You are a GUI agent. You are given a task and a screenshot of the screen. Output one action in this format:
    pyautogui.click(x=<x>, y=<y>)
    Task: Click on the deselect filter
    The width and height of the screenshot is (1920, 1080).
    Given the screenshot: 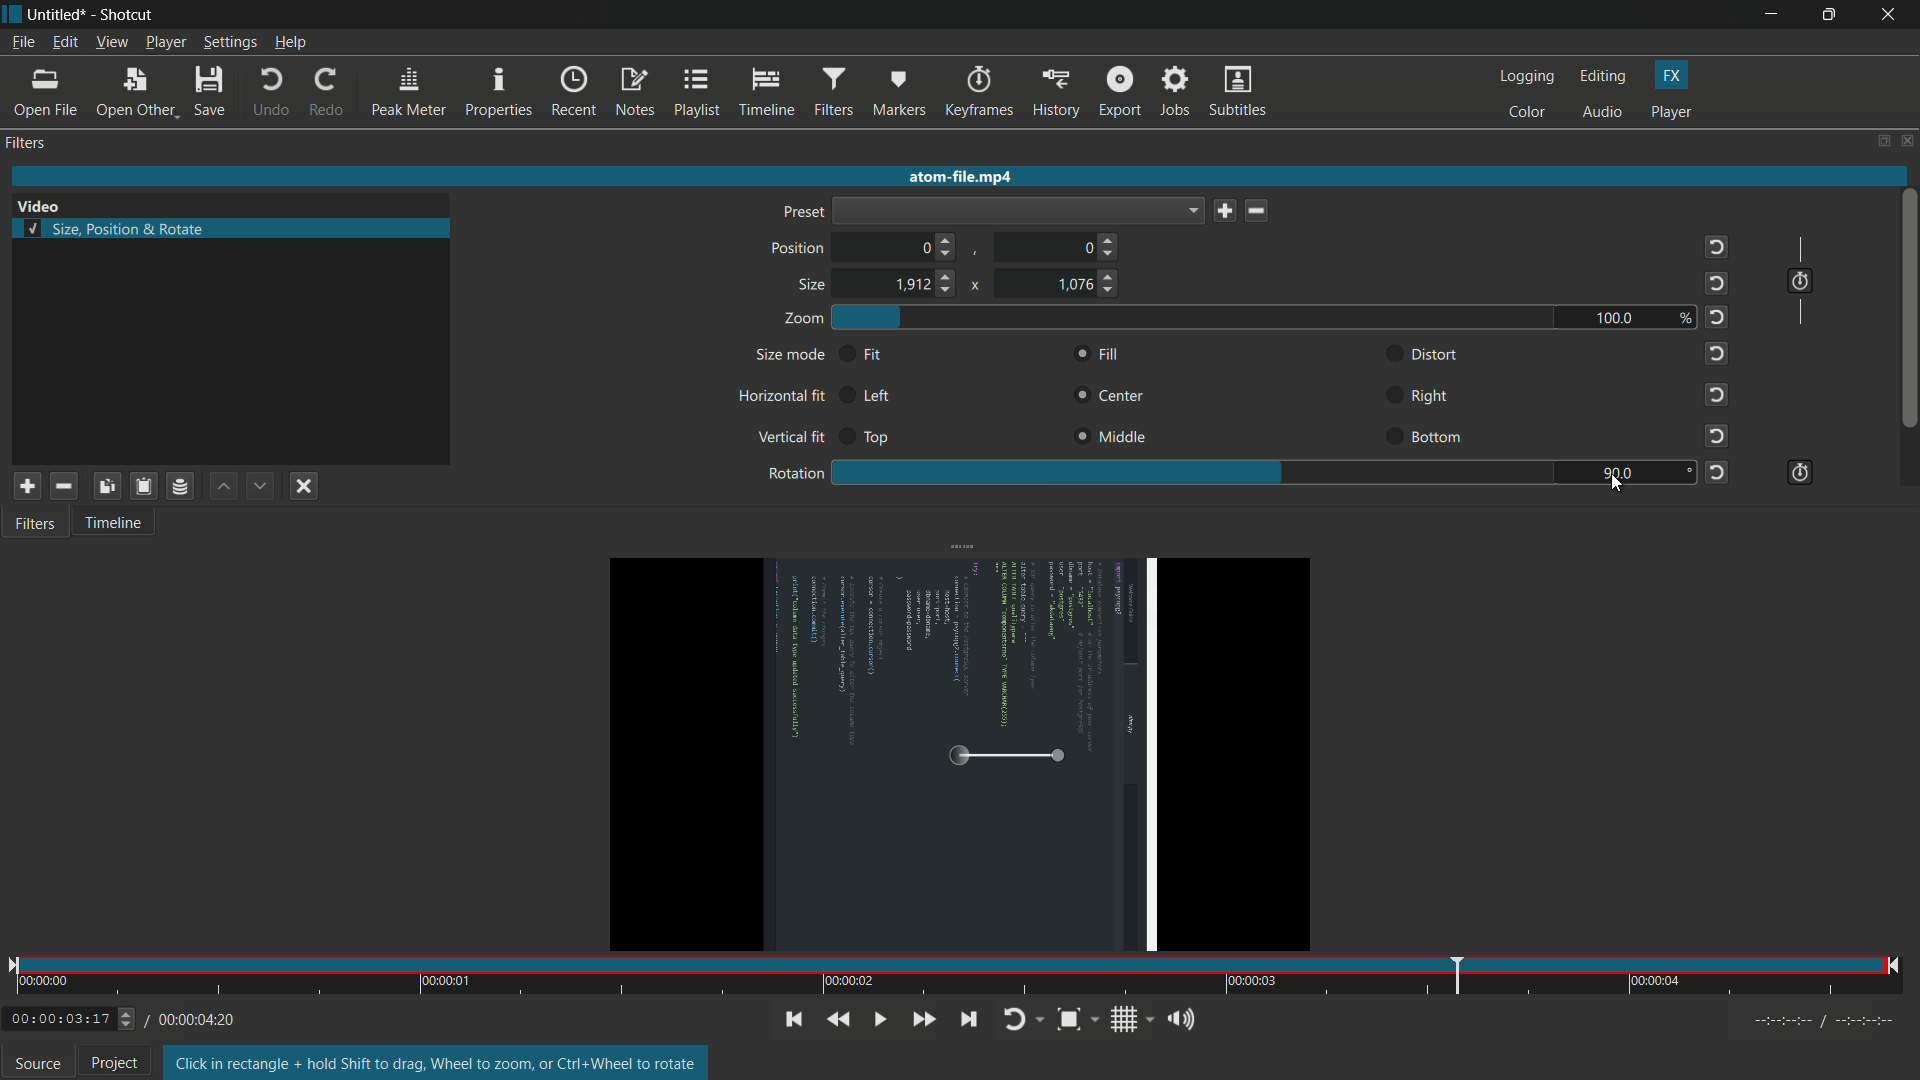 What is the action you would take?
    pyautogui.click(x=304, y=488)
    